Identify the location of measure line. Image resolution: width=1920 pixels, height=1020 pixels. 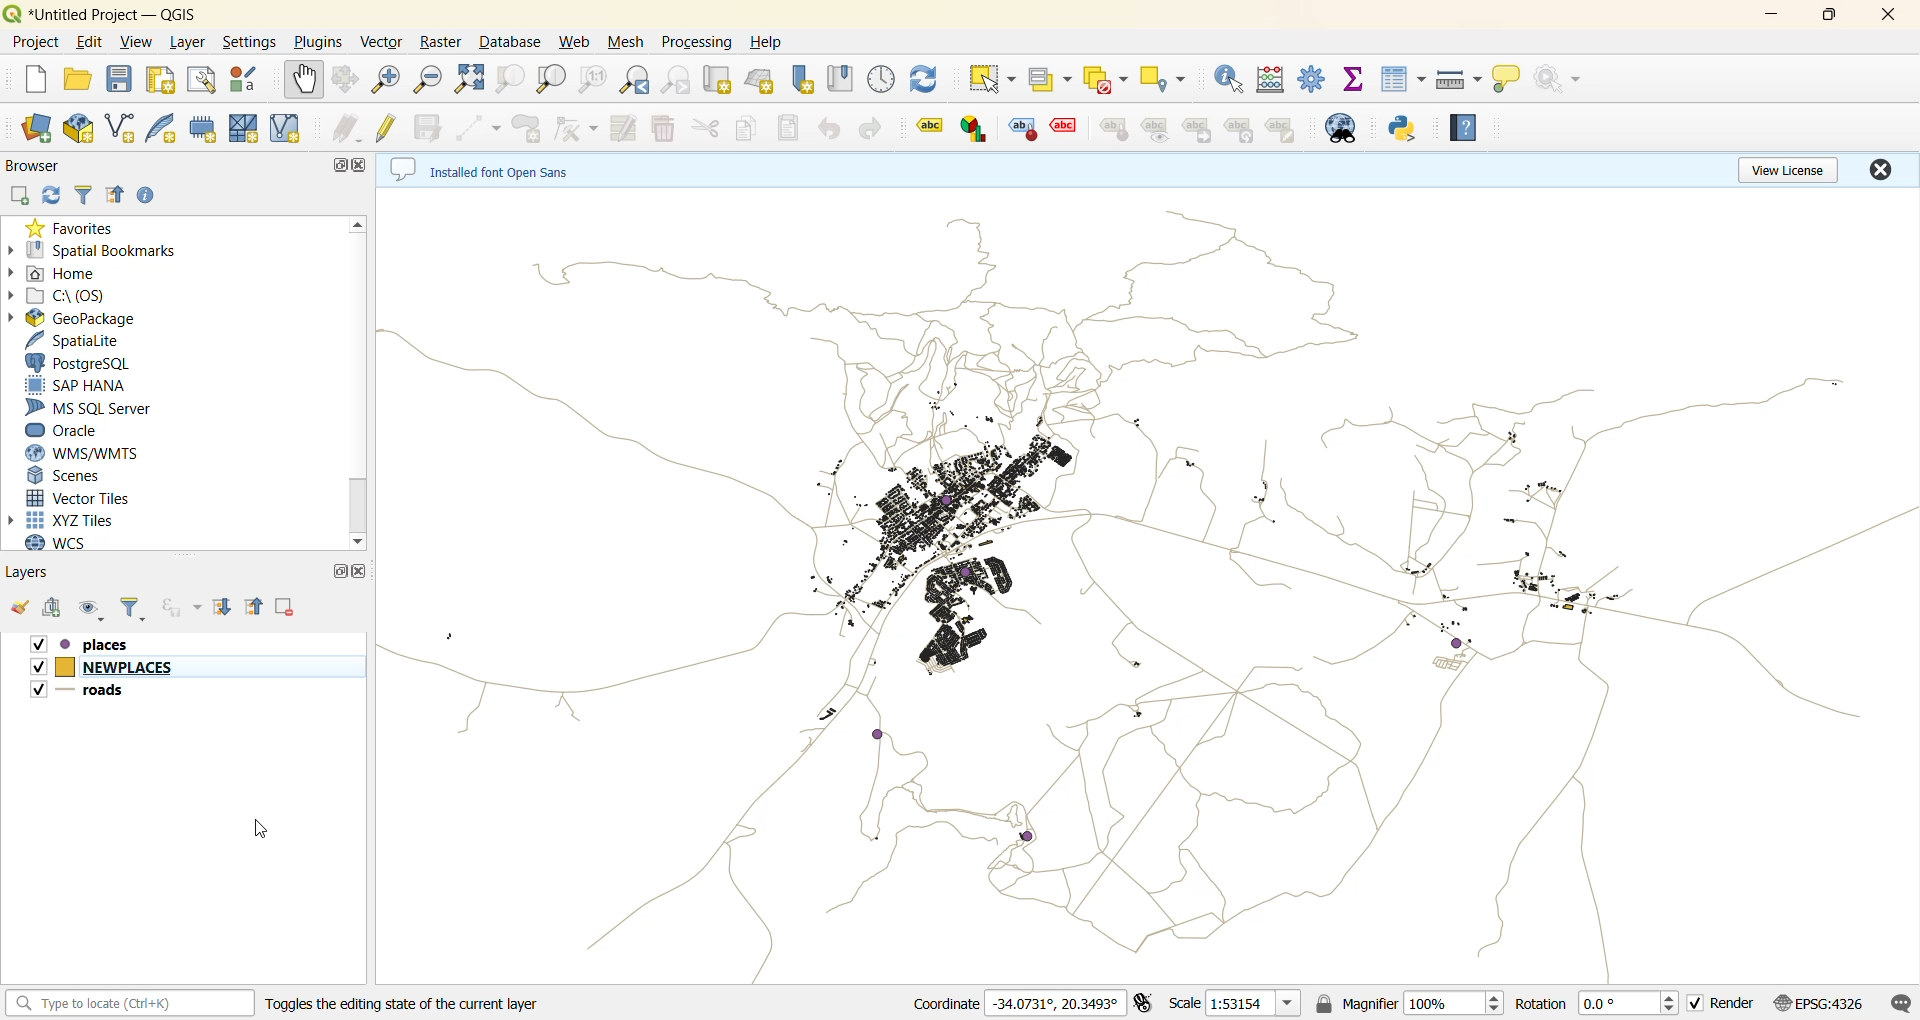
(1458, 80).